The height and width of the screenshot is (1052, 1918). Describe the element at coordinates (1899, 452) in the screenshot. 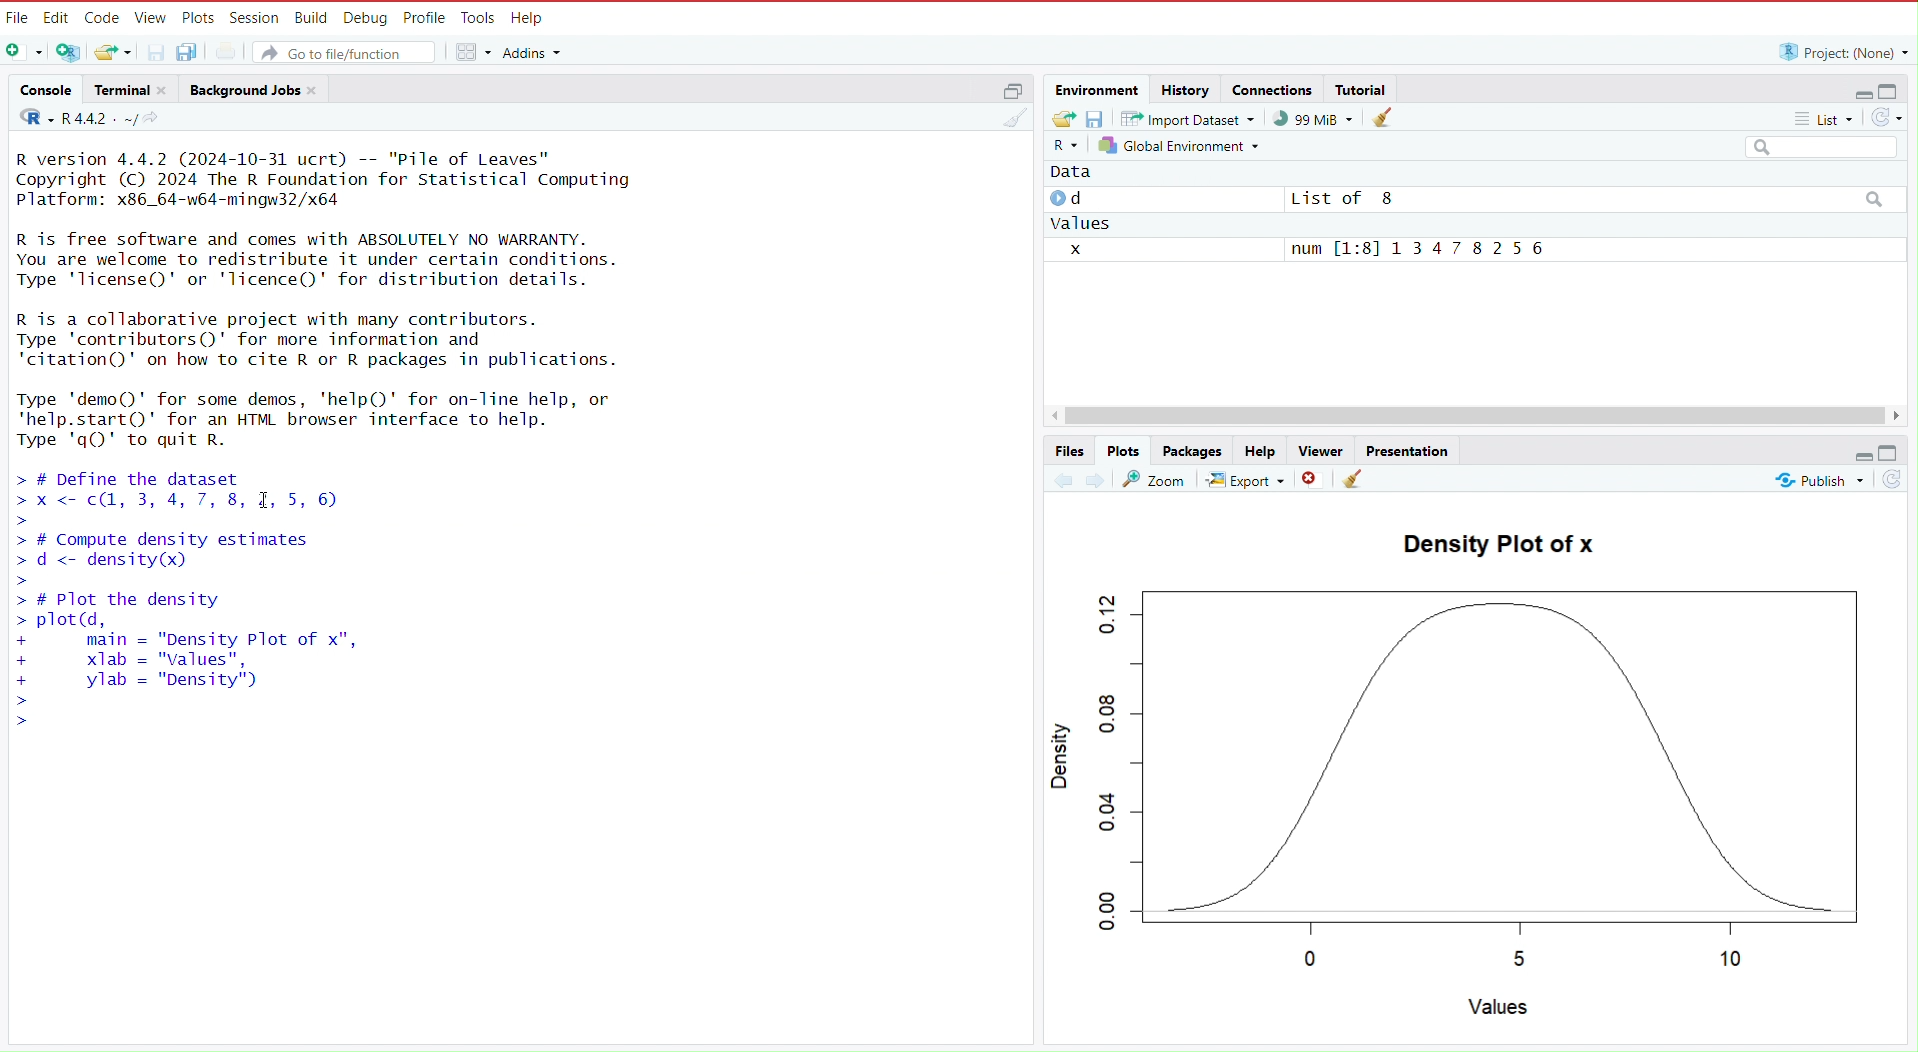

I see `maximize` at that location.